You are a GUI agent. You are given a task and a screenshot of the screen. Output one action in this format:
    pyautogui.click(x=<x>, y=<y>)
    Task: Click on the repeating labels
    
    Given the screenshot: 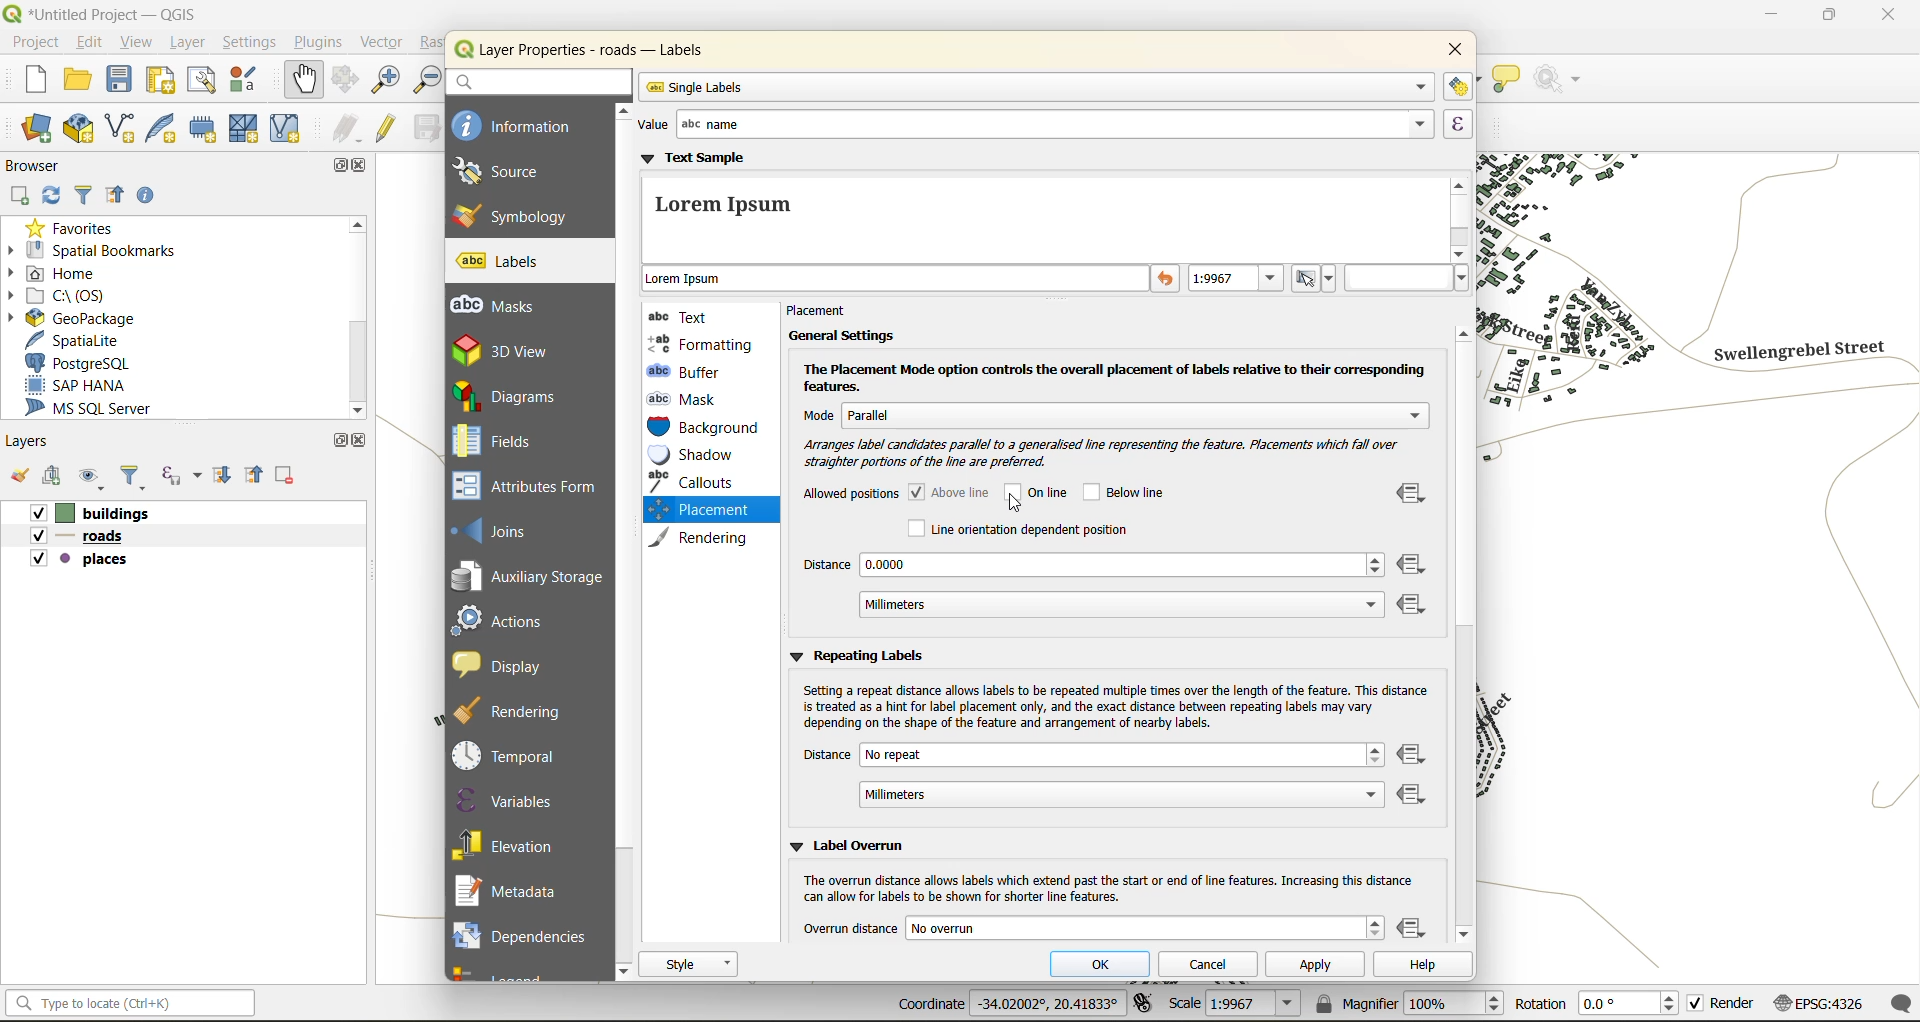 What is the action you would take?
    pyautogui.click(x=856, y=655)
    